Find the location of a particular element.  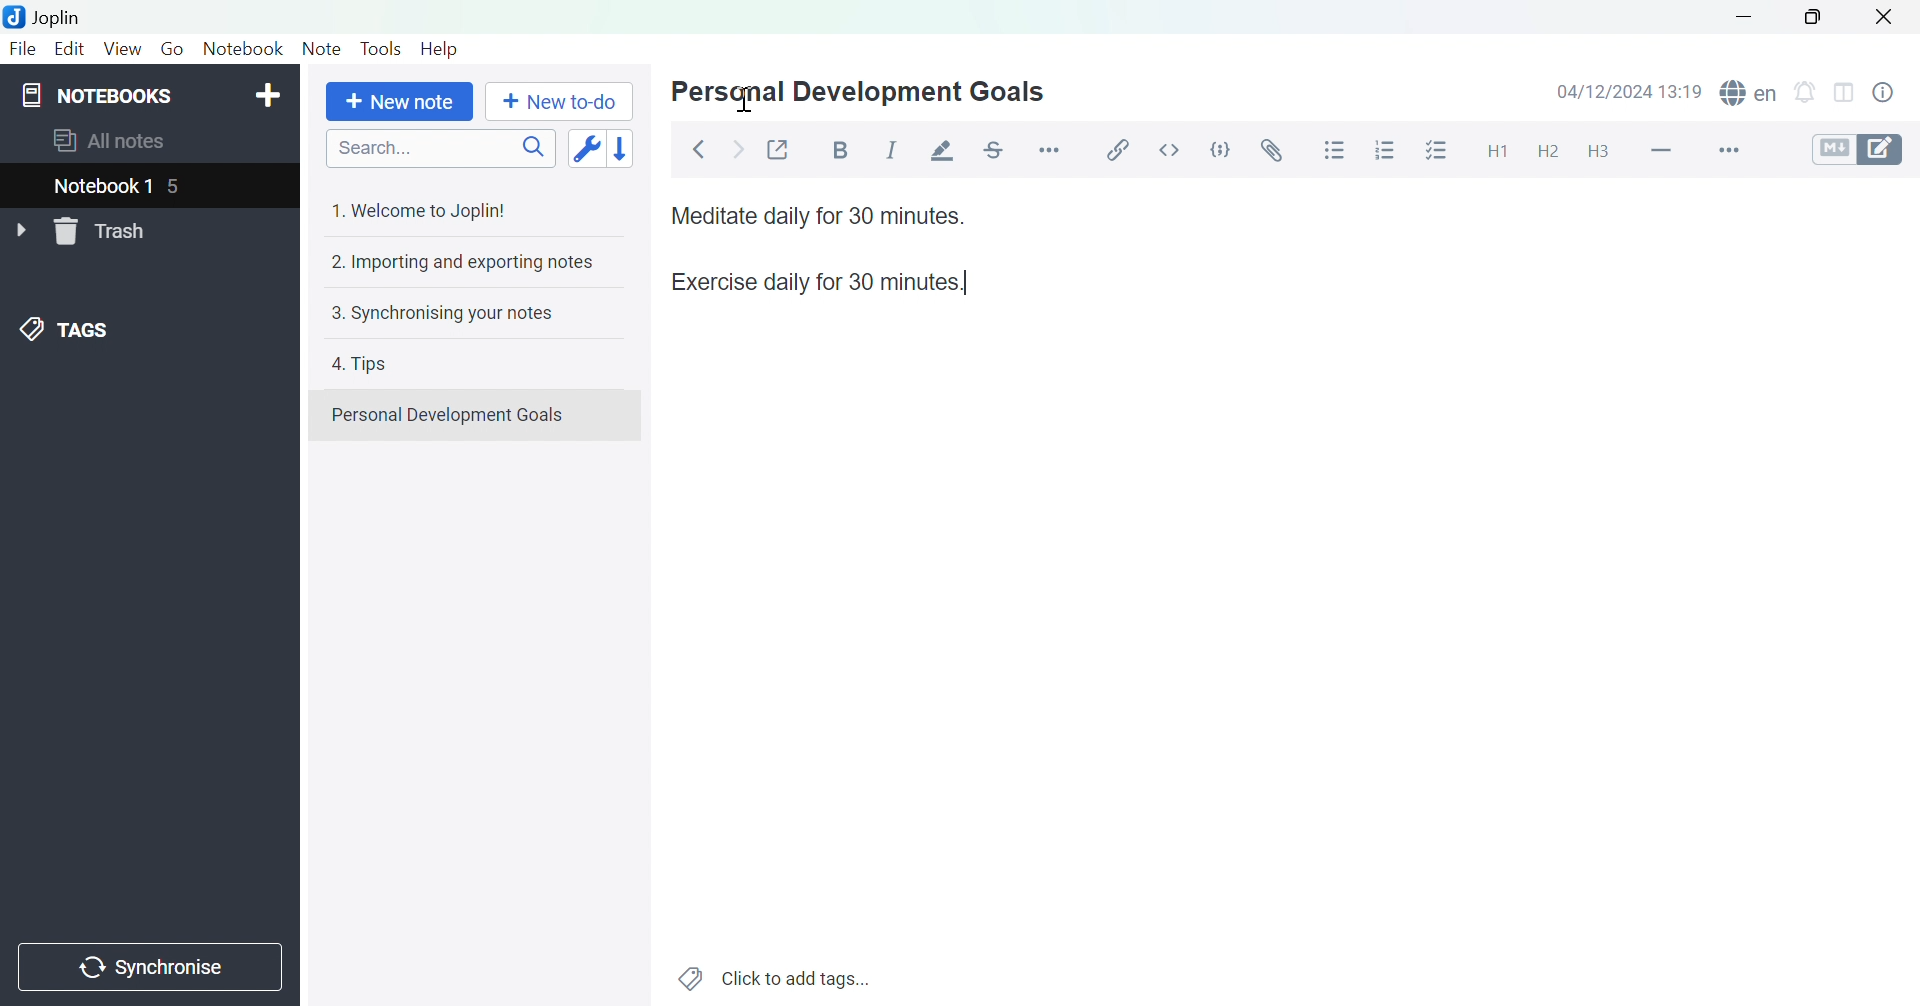

NOTEBOOKS is located at coordinates (99, 95).